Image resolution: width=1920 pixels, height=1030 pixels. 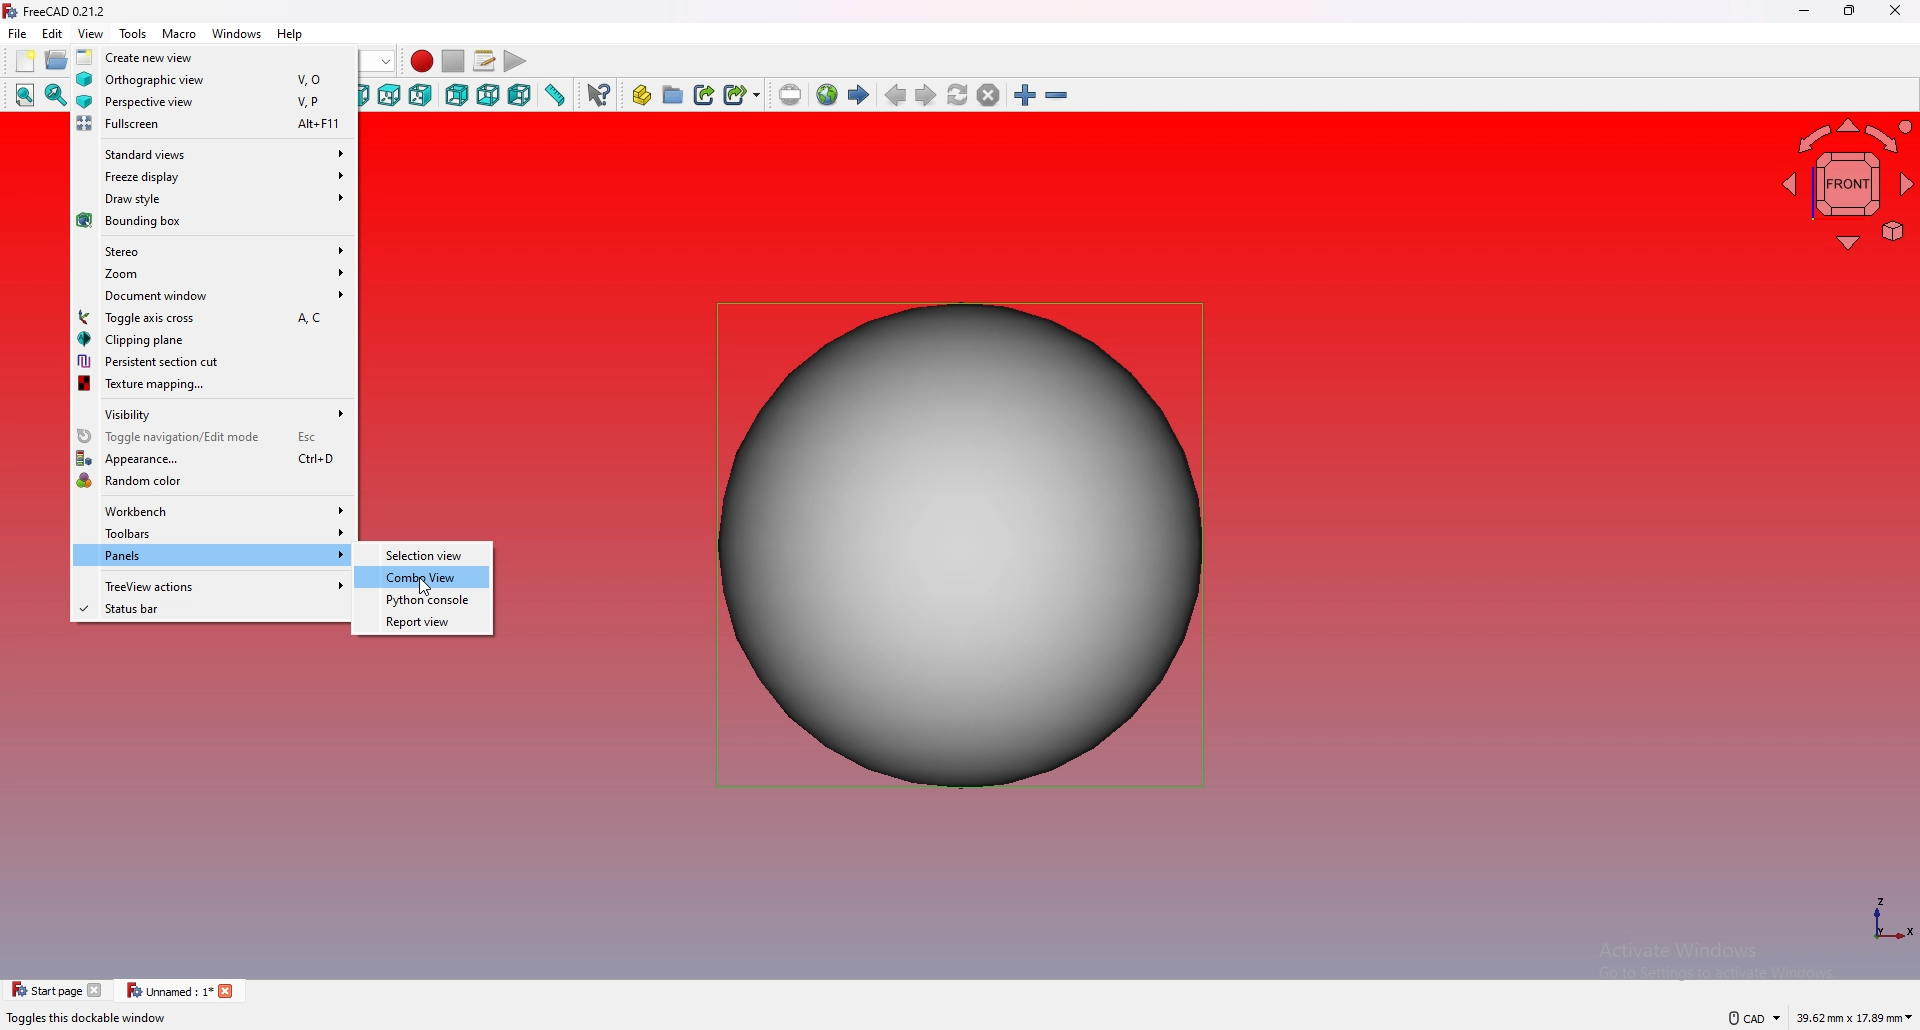 What do you see at coordinates (673, 95) in the screenshot?
I see `create group` at bounding box center [673, 95].